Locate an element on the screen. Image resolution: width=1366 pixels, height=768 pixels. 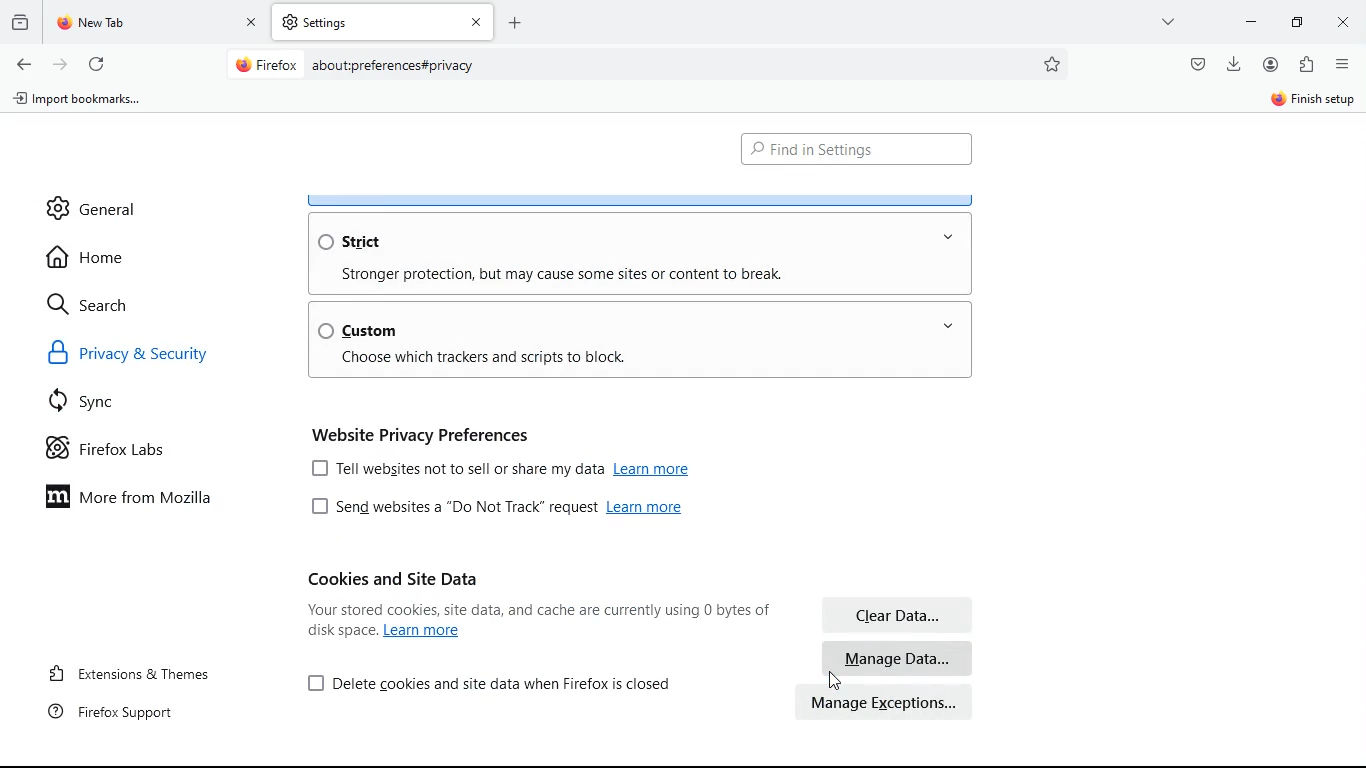
Search bar is located at coordinates (644, 66).